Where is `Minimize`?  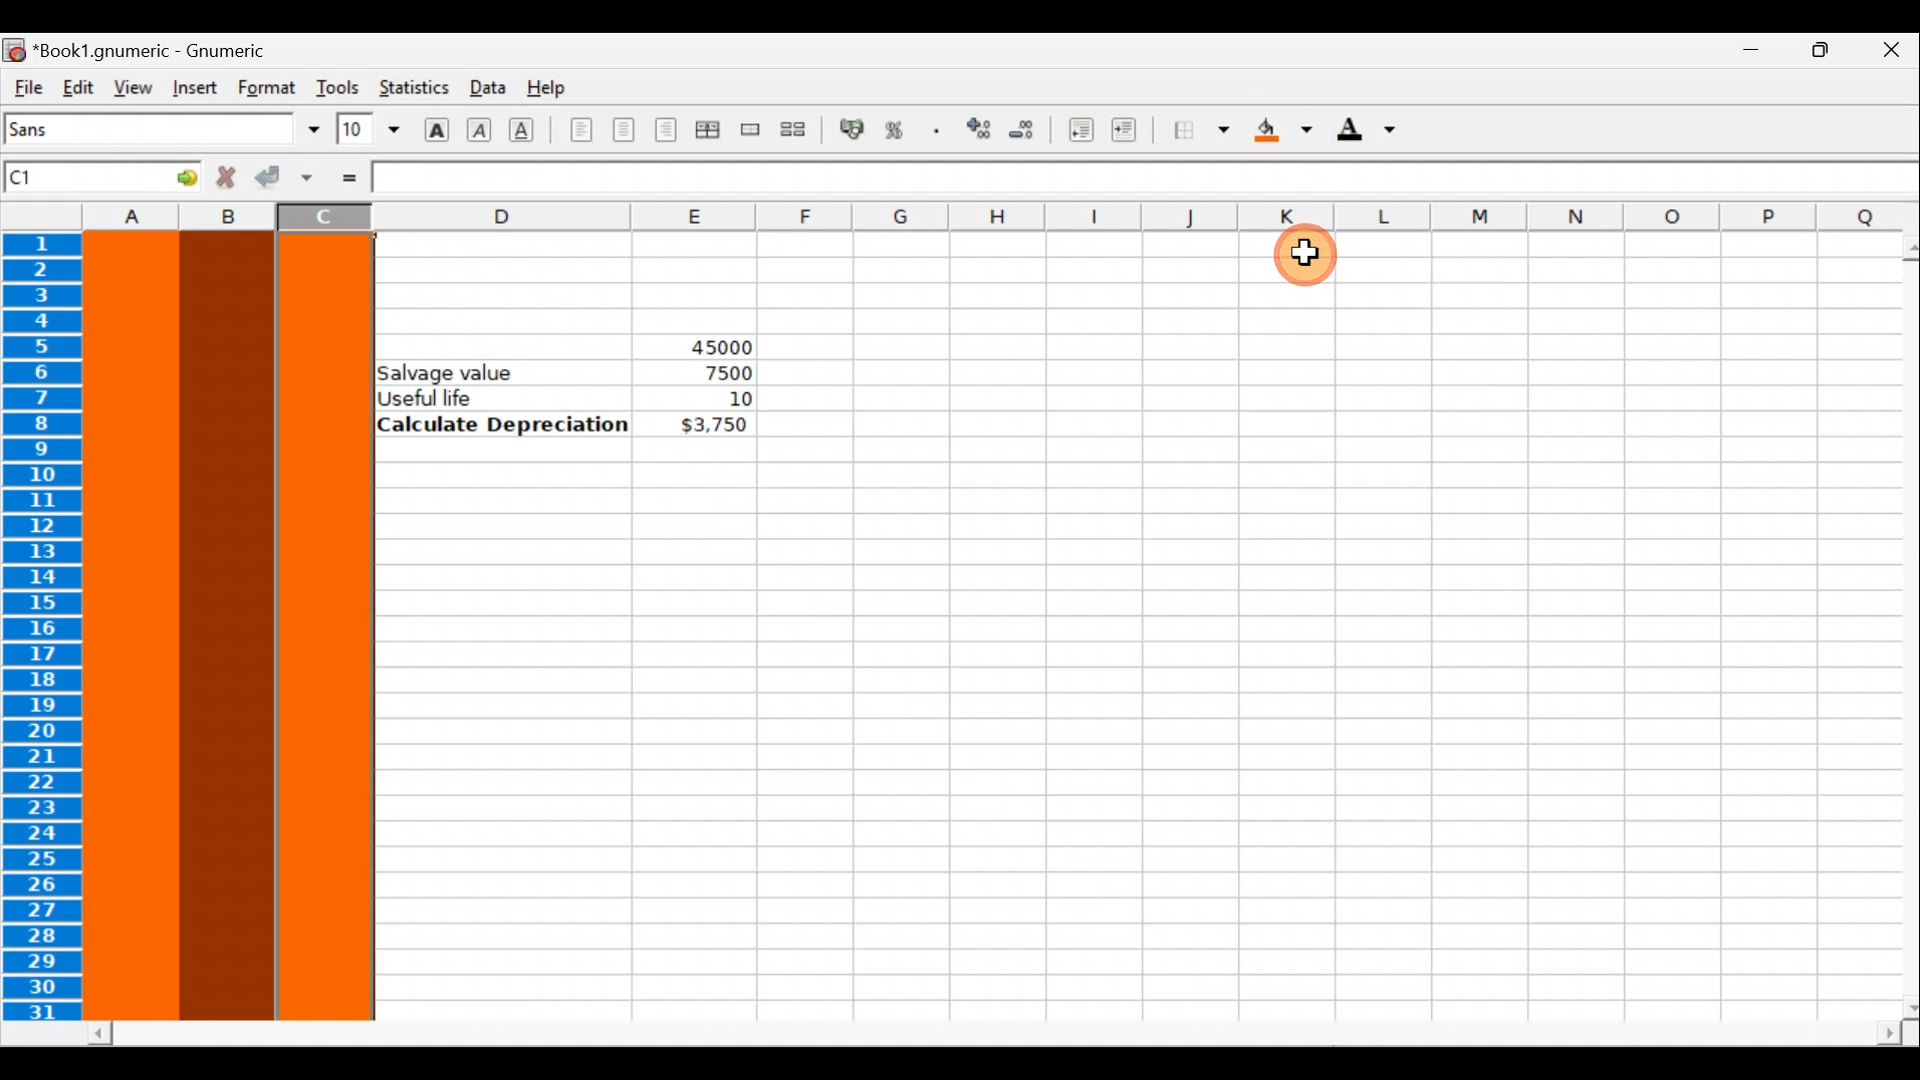
Minimize is located at coordinates (1741, 56).